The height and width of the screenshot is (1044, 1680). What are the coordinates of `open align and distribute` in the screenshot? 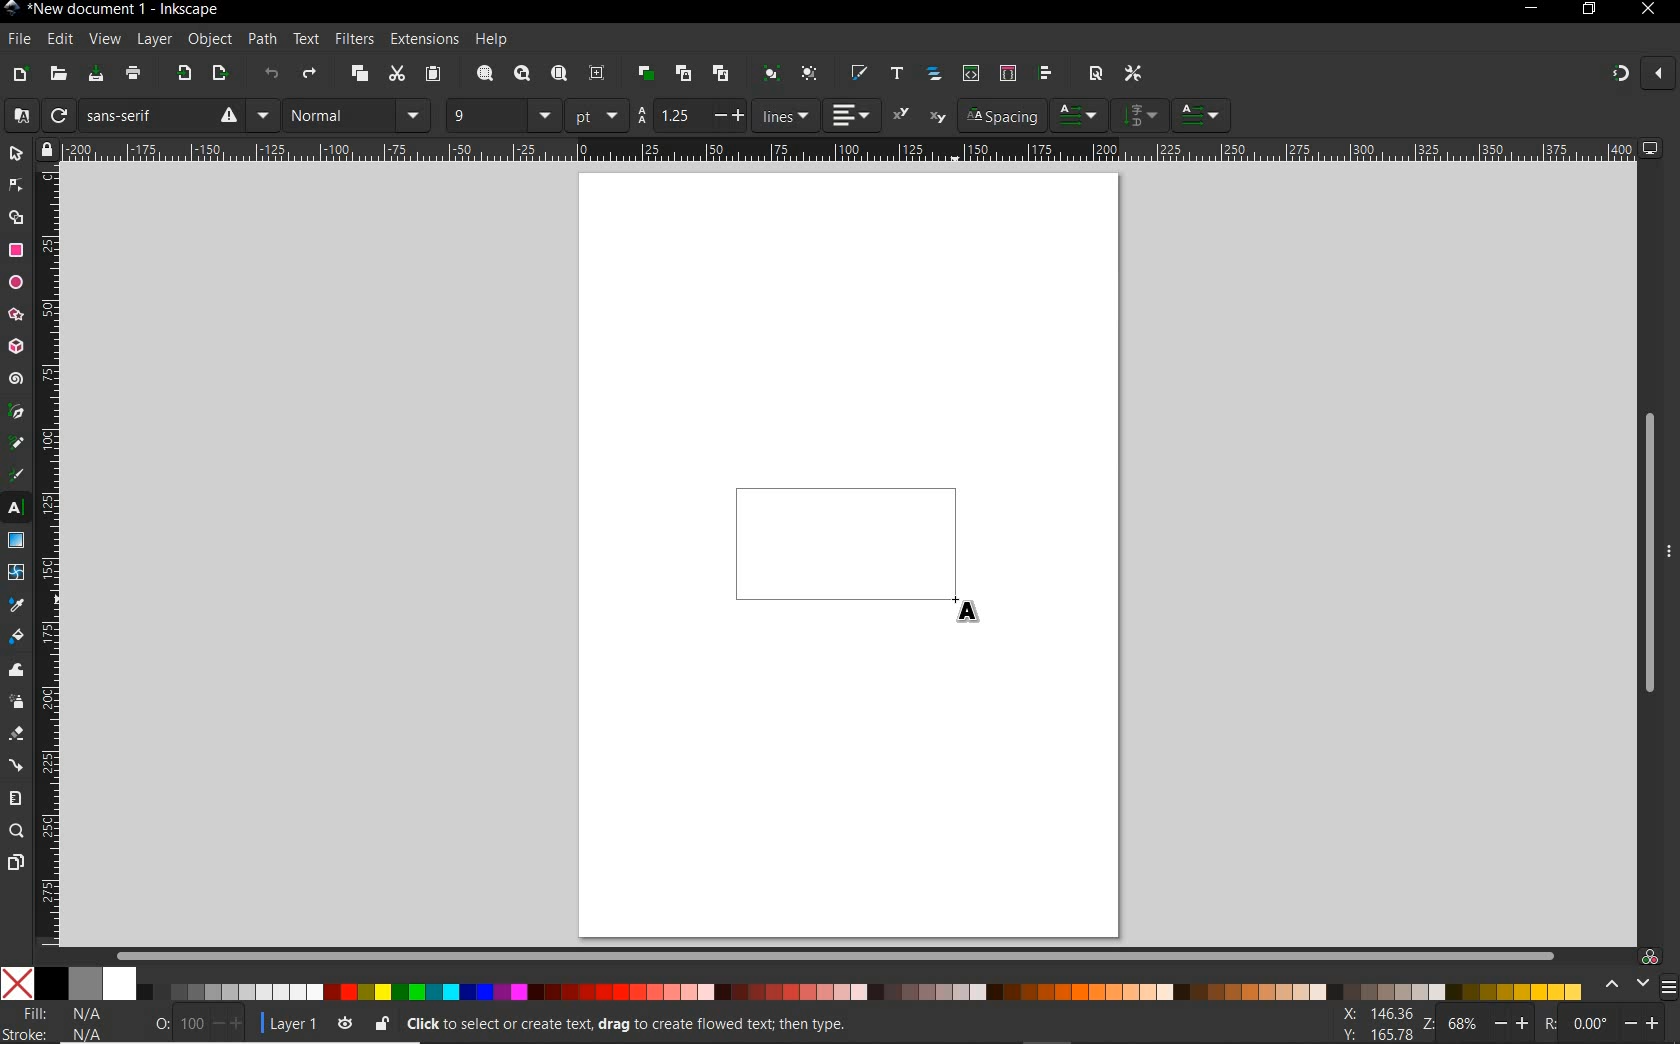 It's located at (1044, 73).